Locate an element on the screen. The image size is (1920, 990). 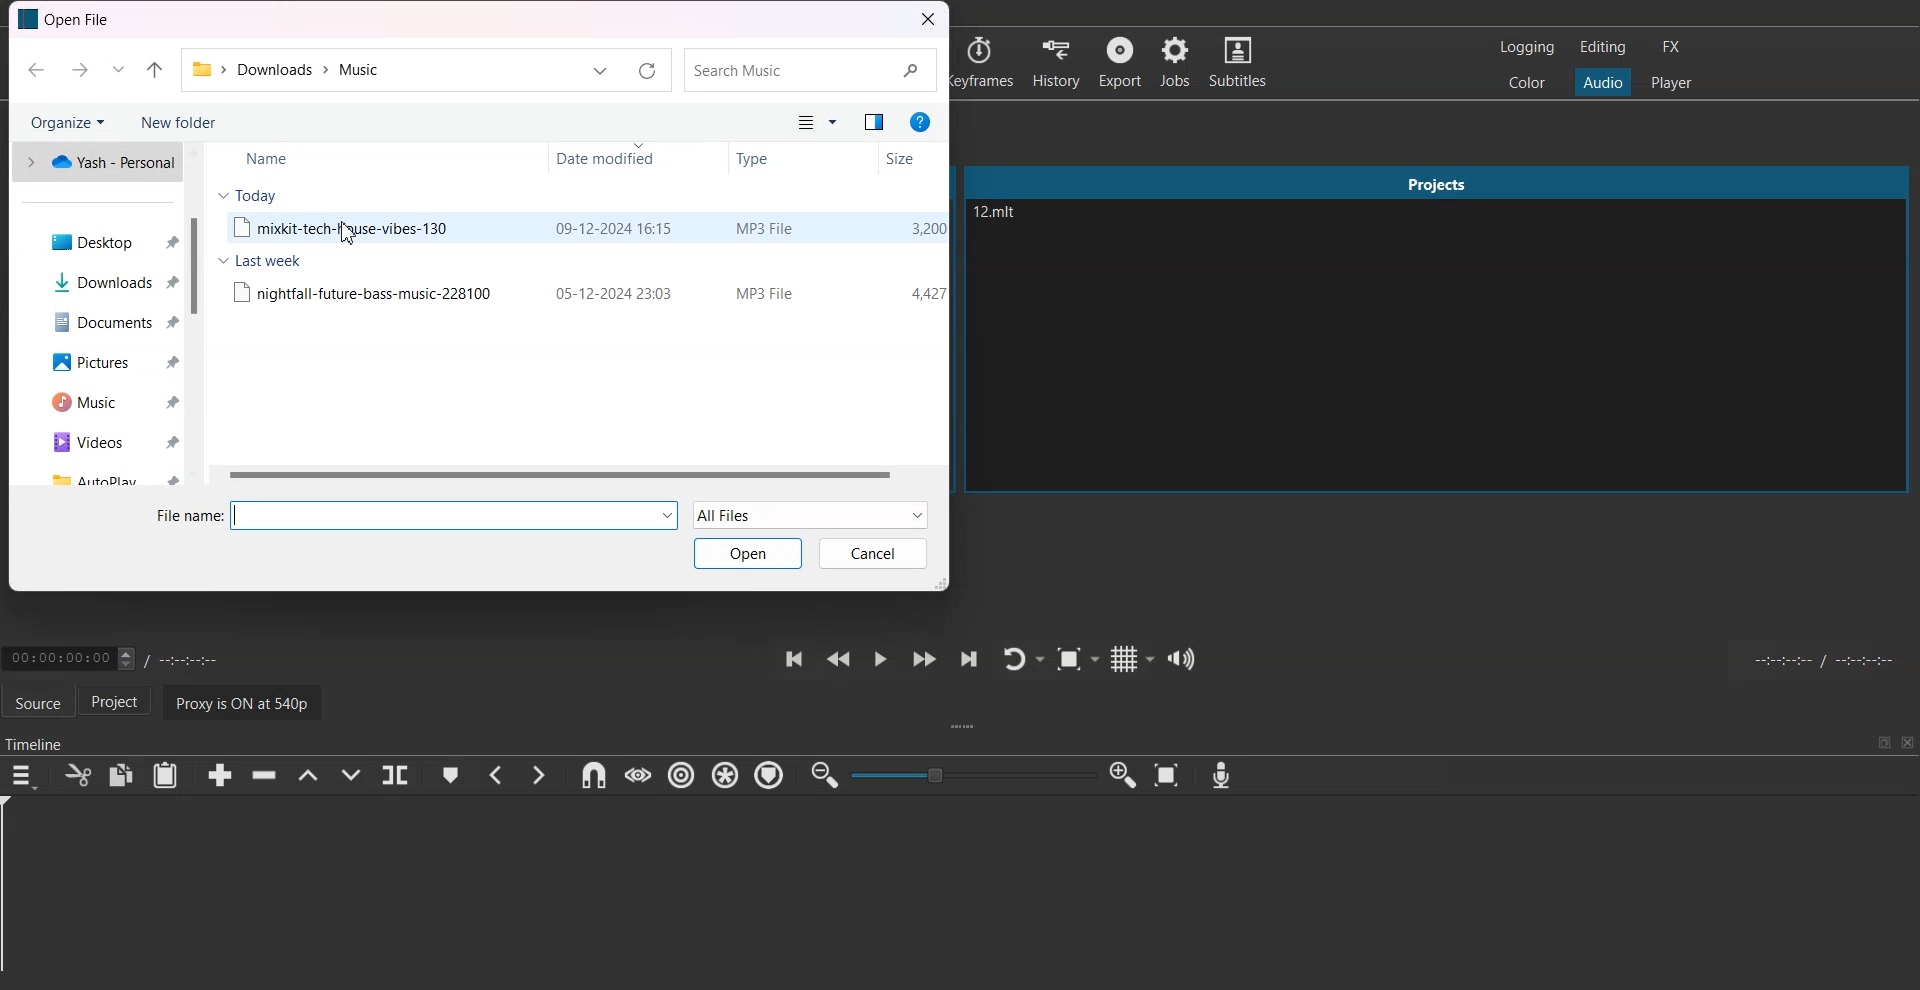
Toggle Zoom is located at coordinates (1079, 660).